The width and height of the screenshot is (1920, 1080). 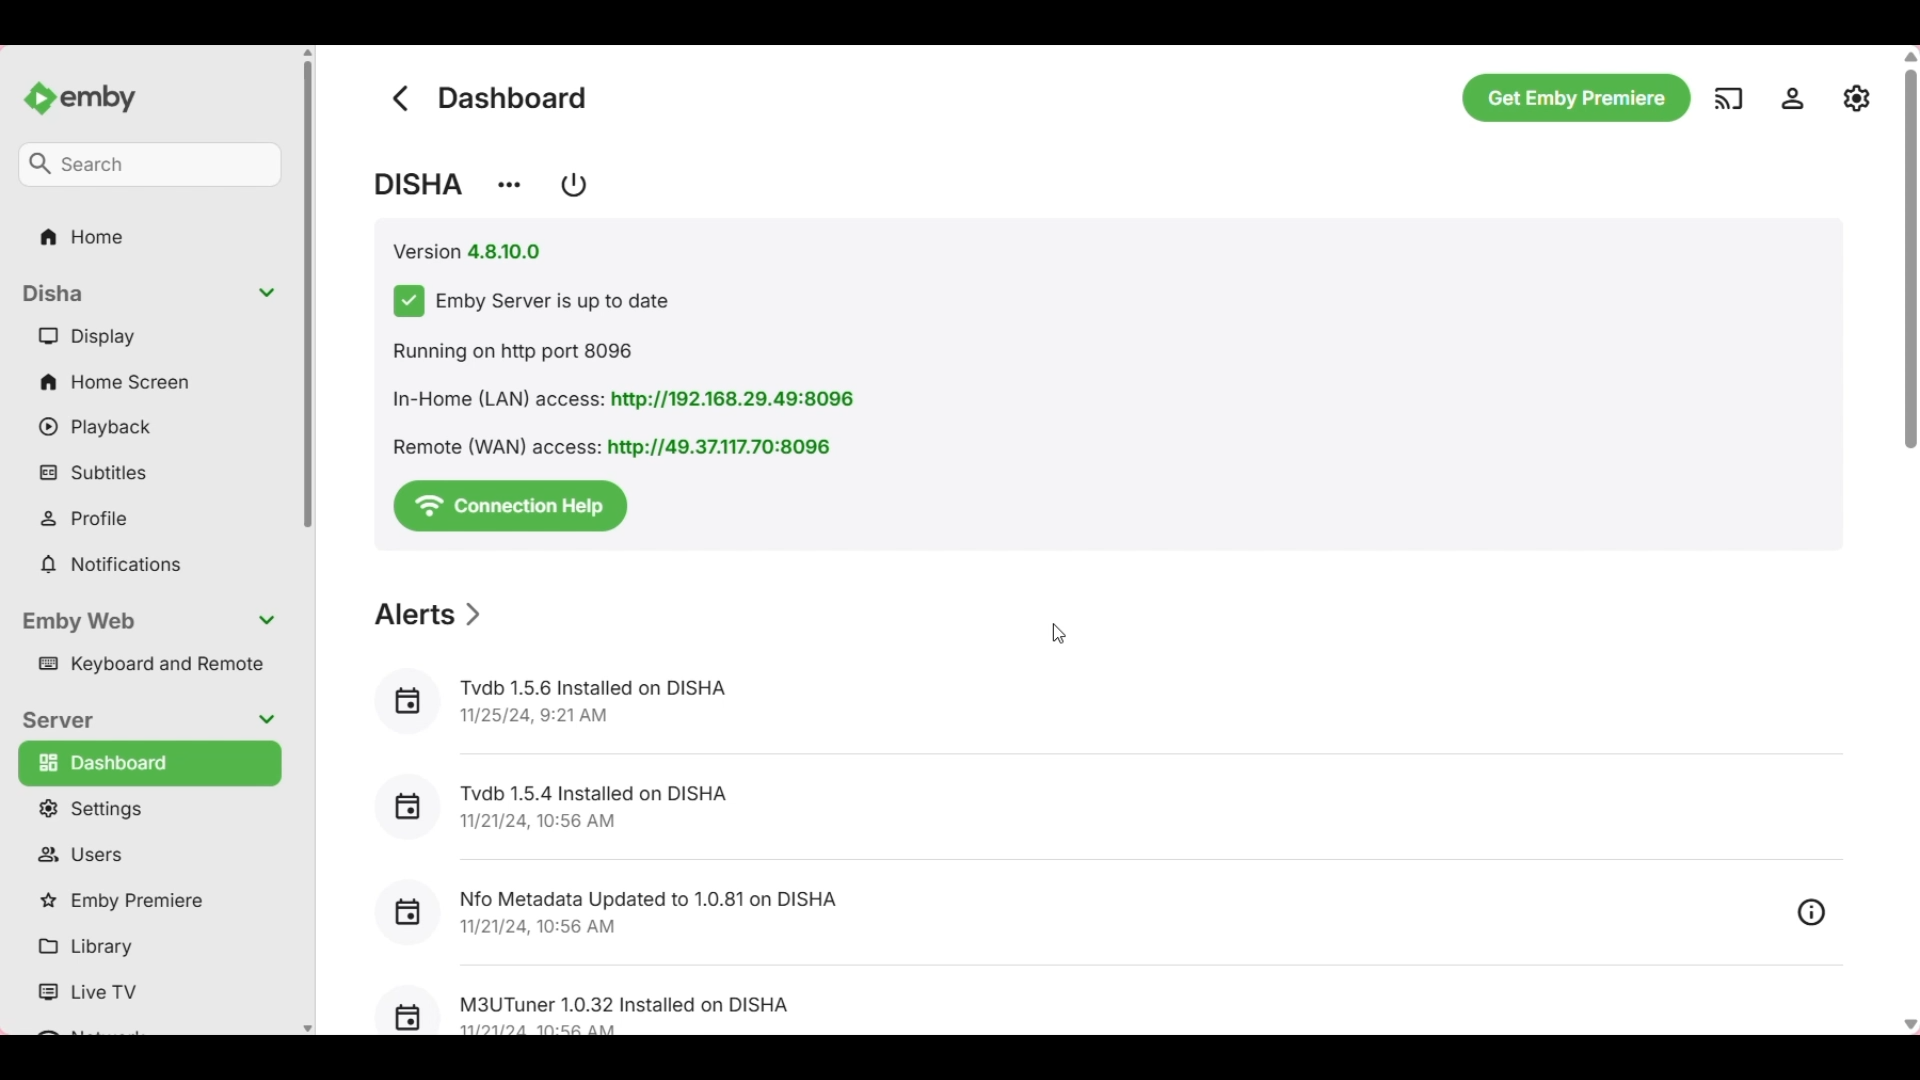 I want to click on Cursor, so click(x=1058, y=635).